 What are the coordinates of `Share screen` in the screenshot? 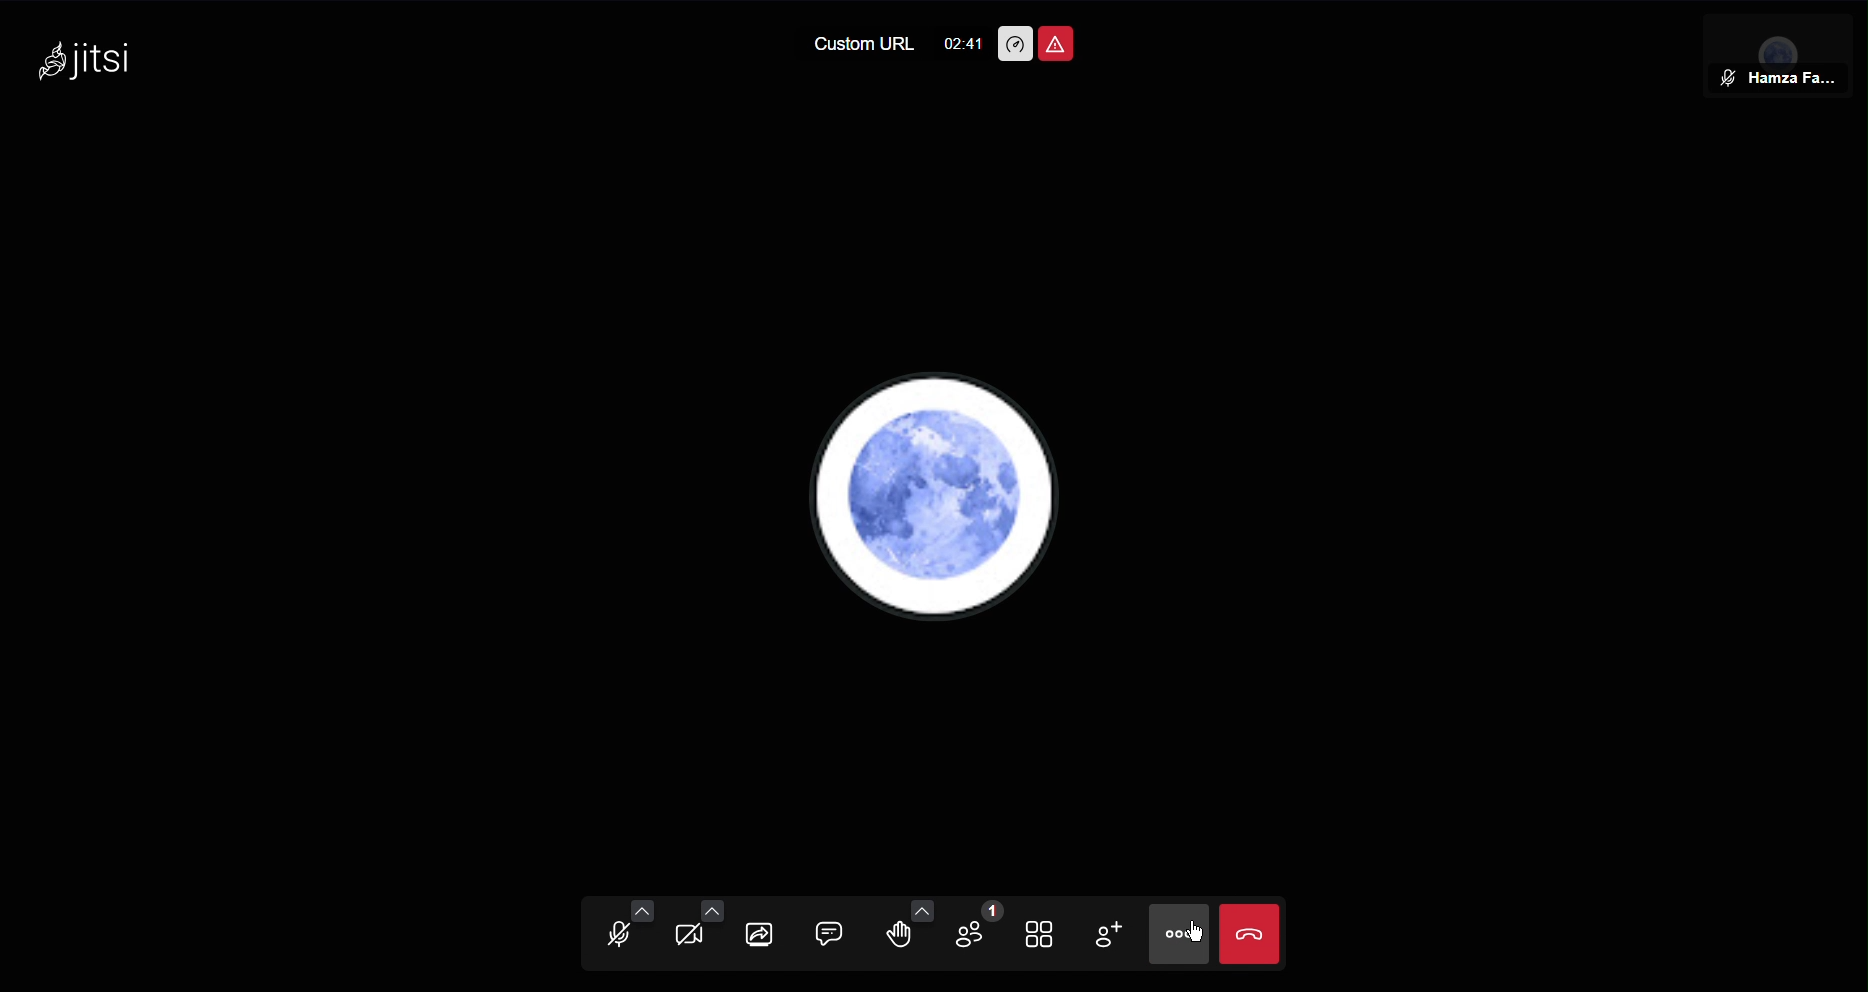 It's located at (758, 933).